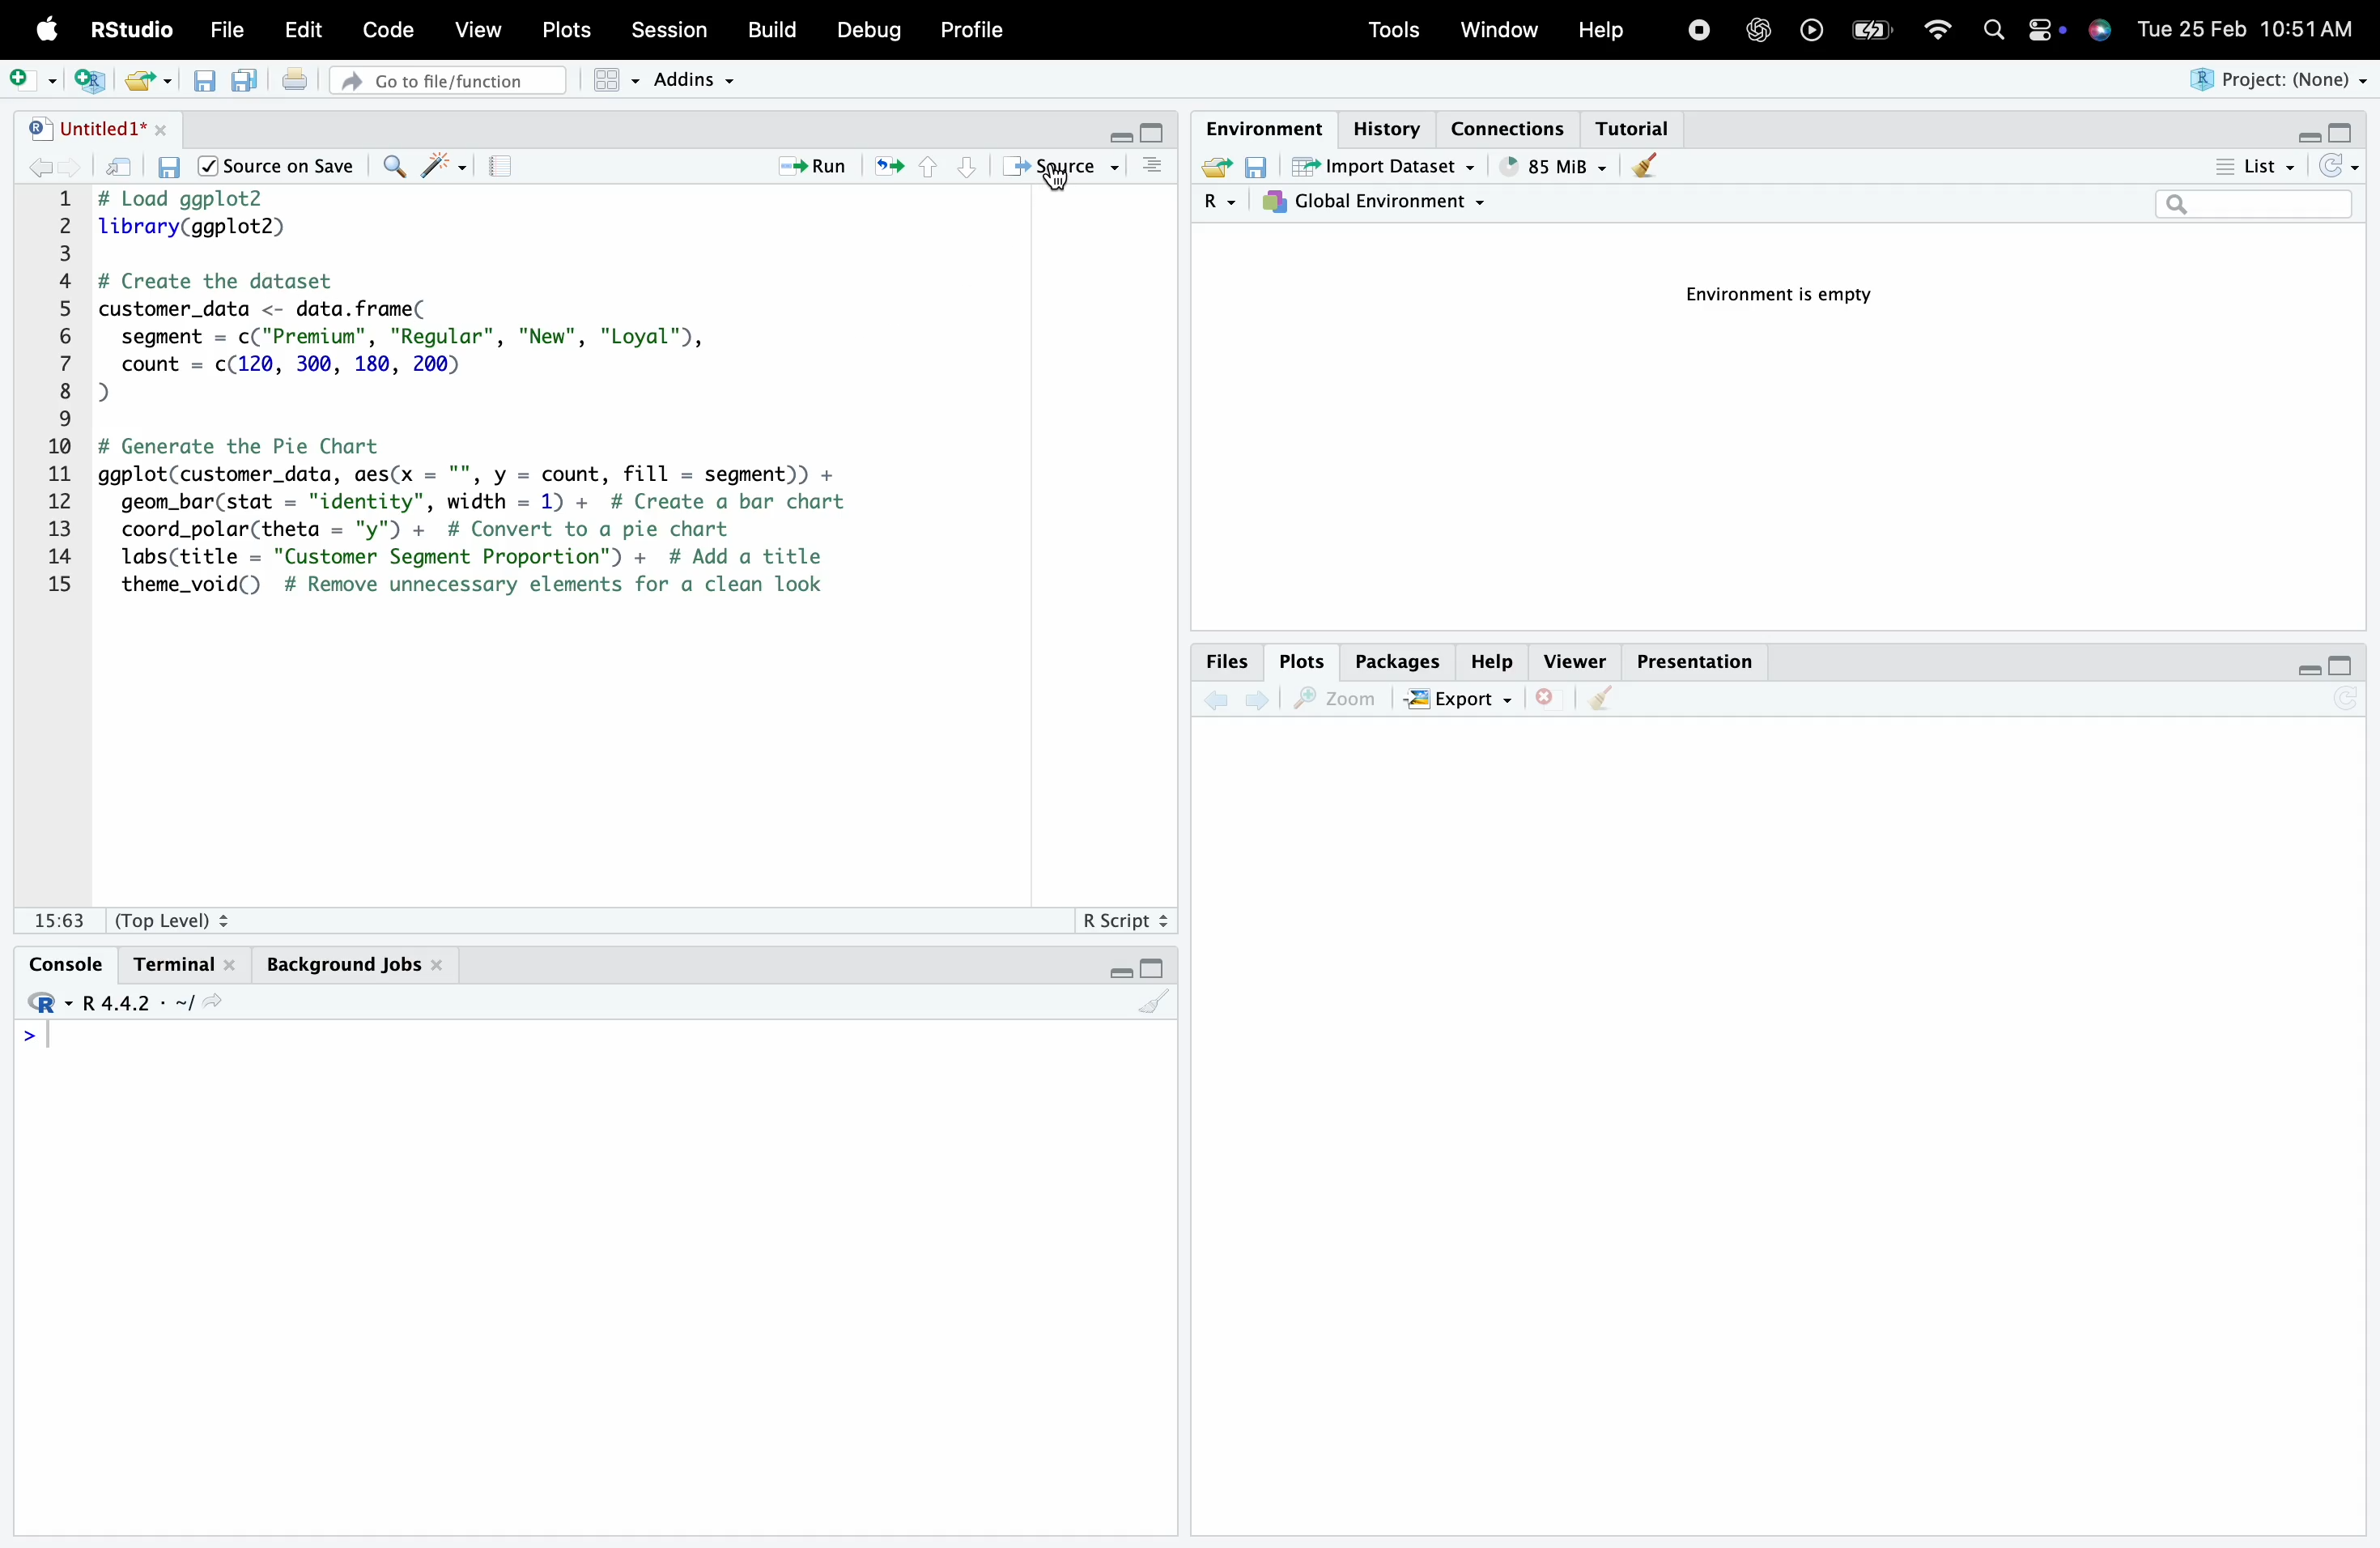 The width and height of the screenshot is (2380, 1548). I want to click on zoom, so click(1338, 700).